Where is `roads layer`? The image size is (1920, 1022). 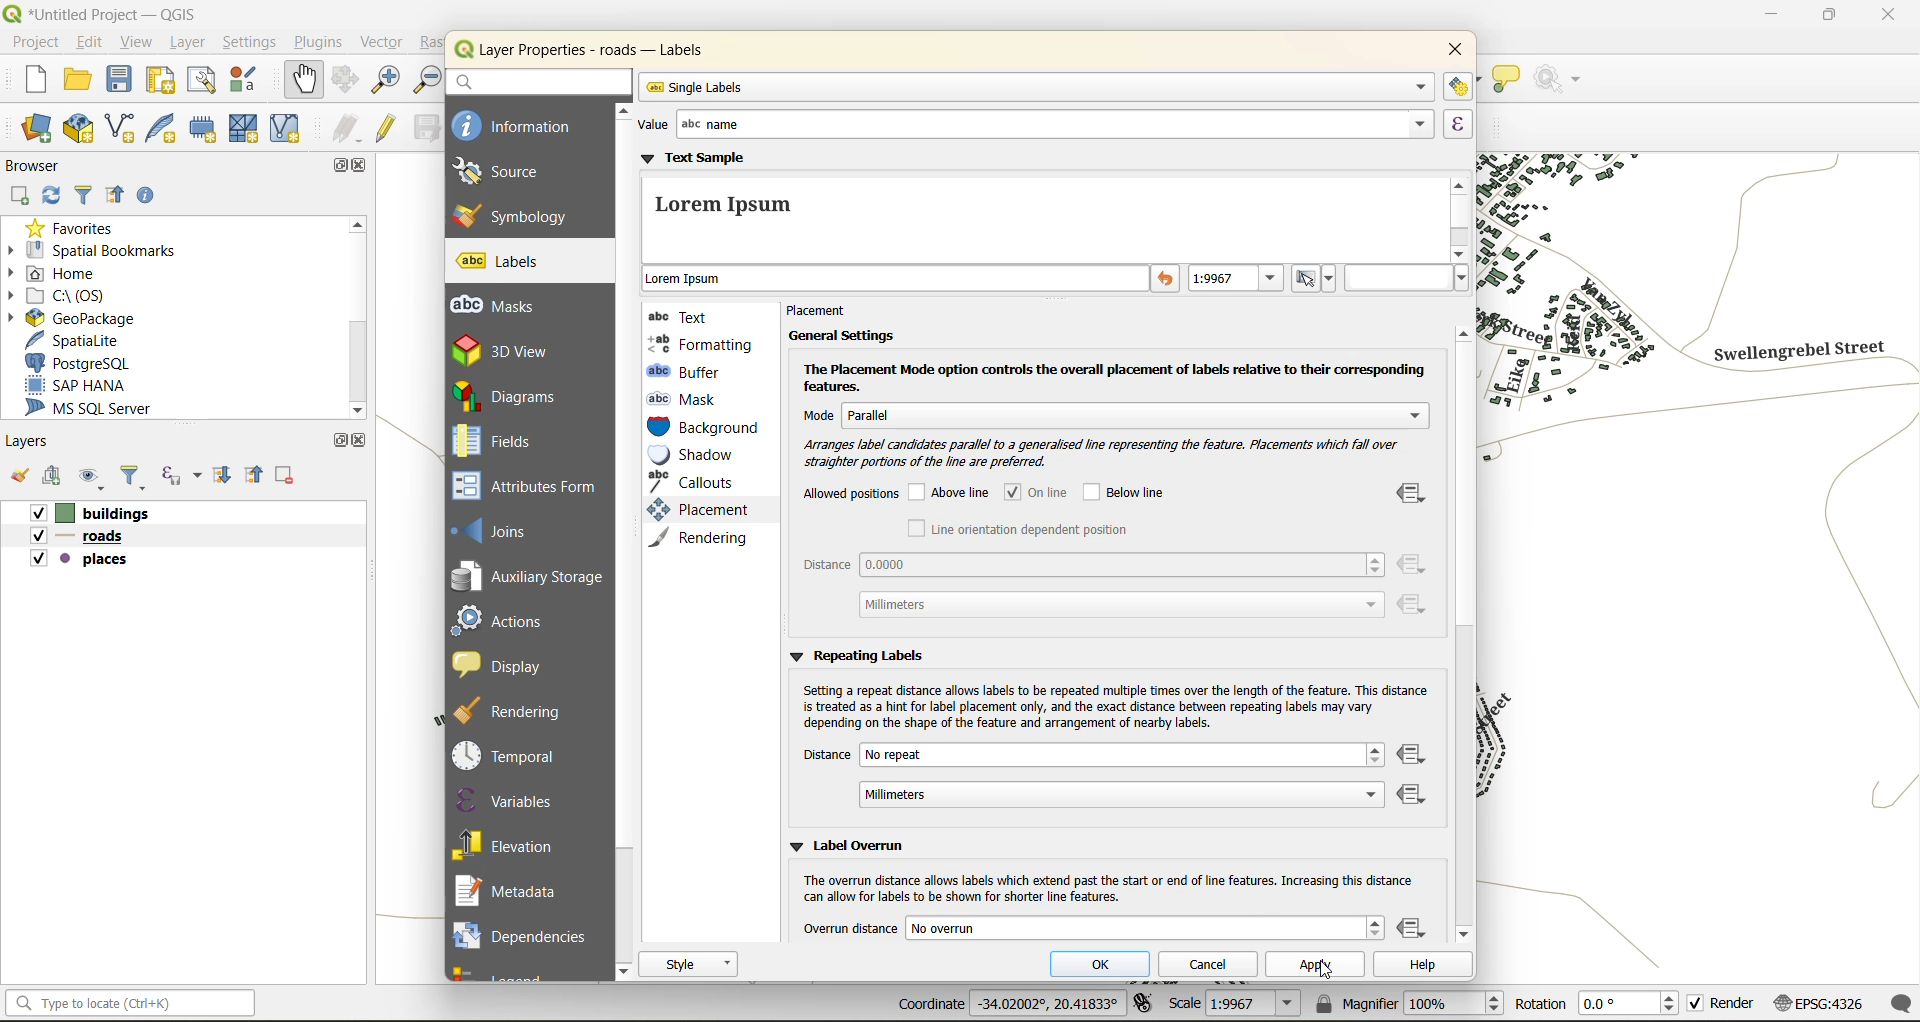
roads layer is located at coordinates (86, 537).